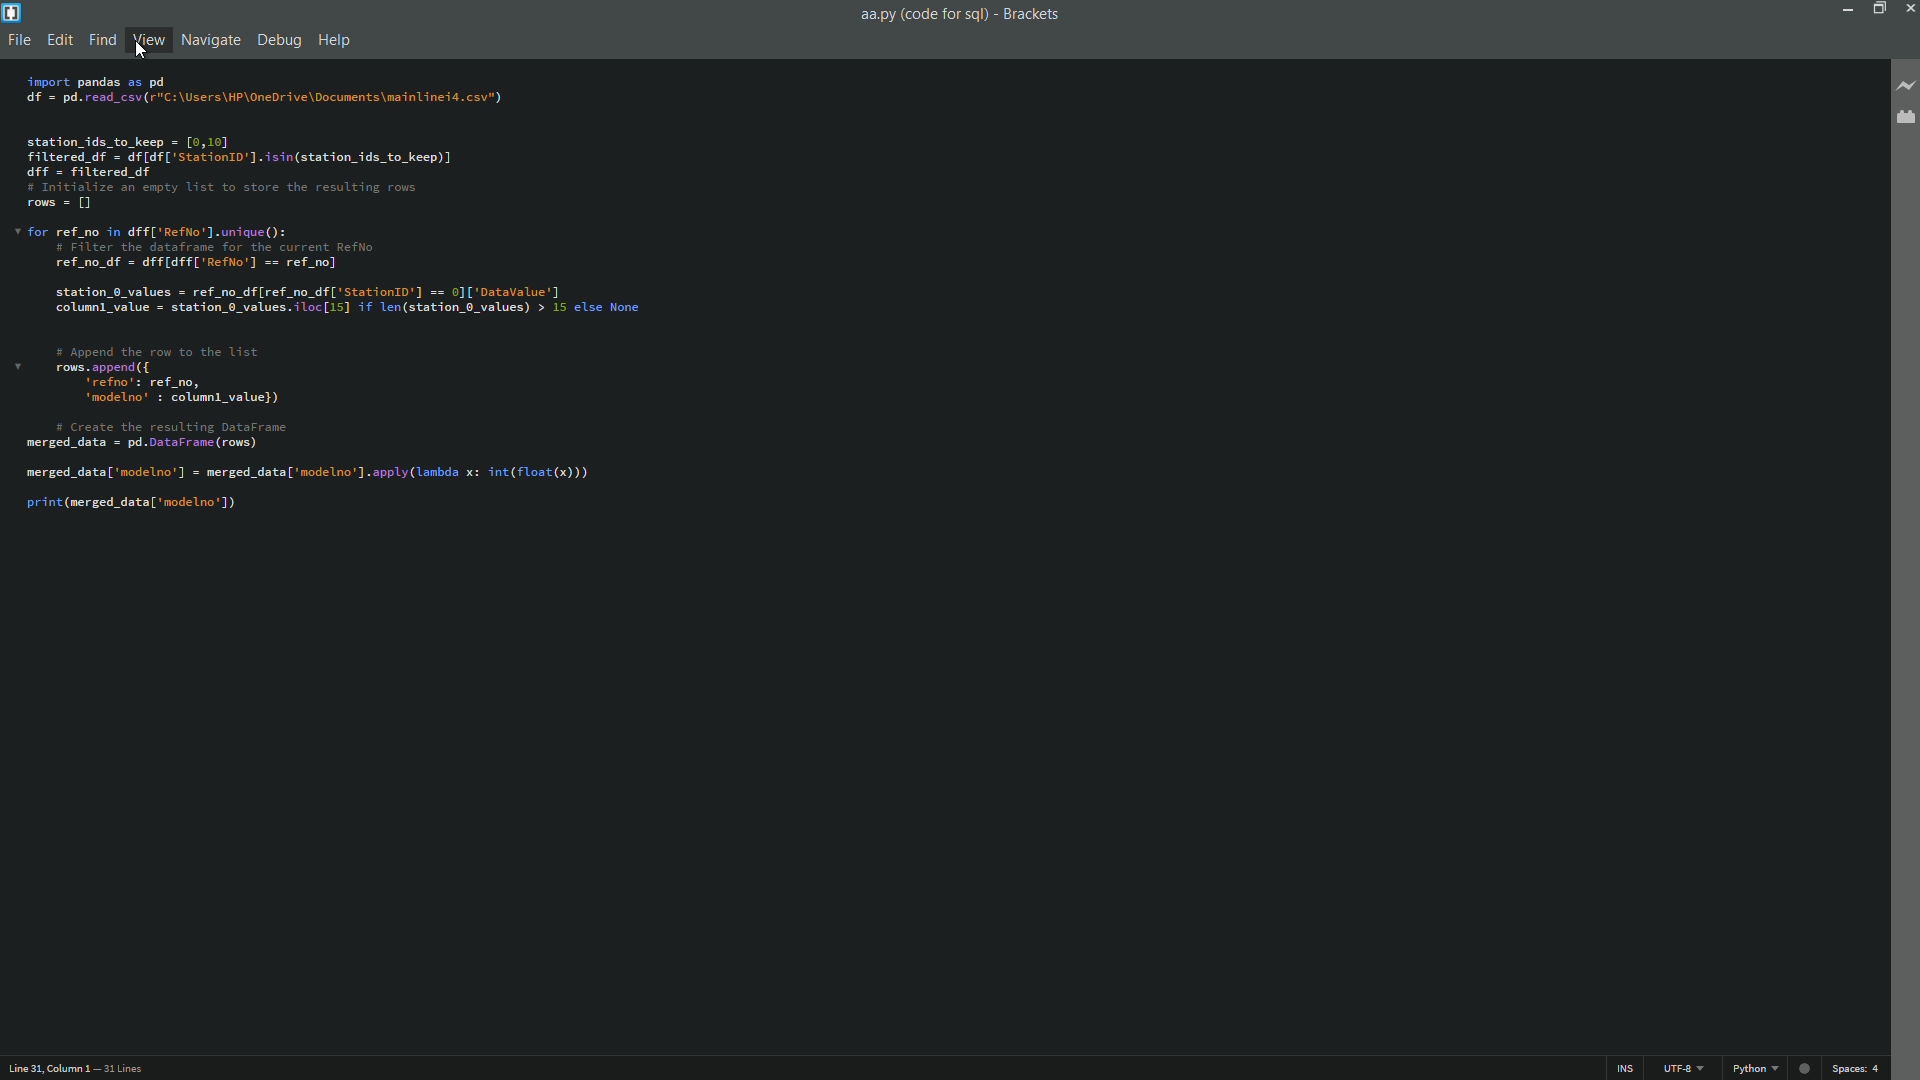 Image resolution: width=1920 pixels, height=1080 pixels. I want to click on cursor position, so click(47, 1068).